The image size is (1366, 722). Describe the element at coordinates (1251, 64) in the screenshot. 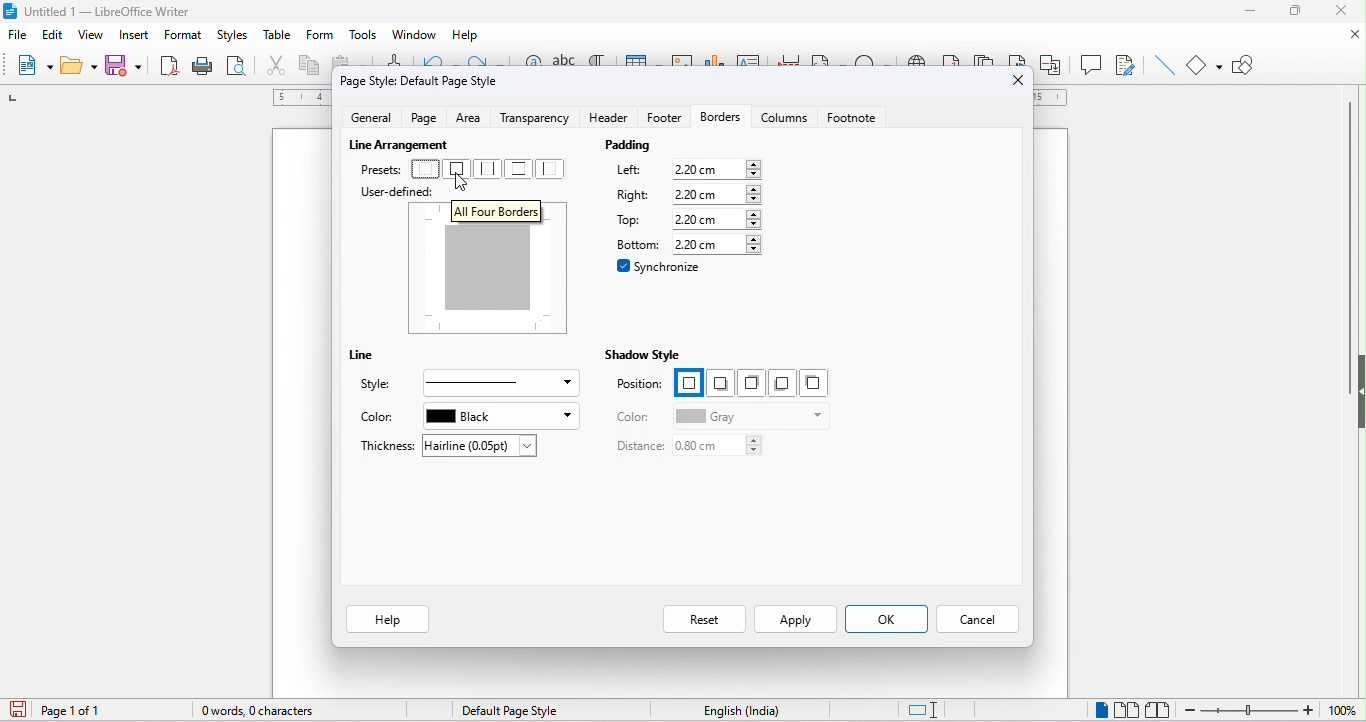

I see `show draw functions` at that location.